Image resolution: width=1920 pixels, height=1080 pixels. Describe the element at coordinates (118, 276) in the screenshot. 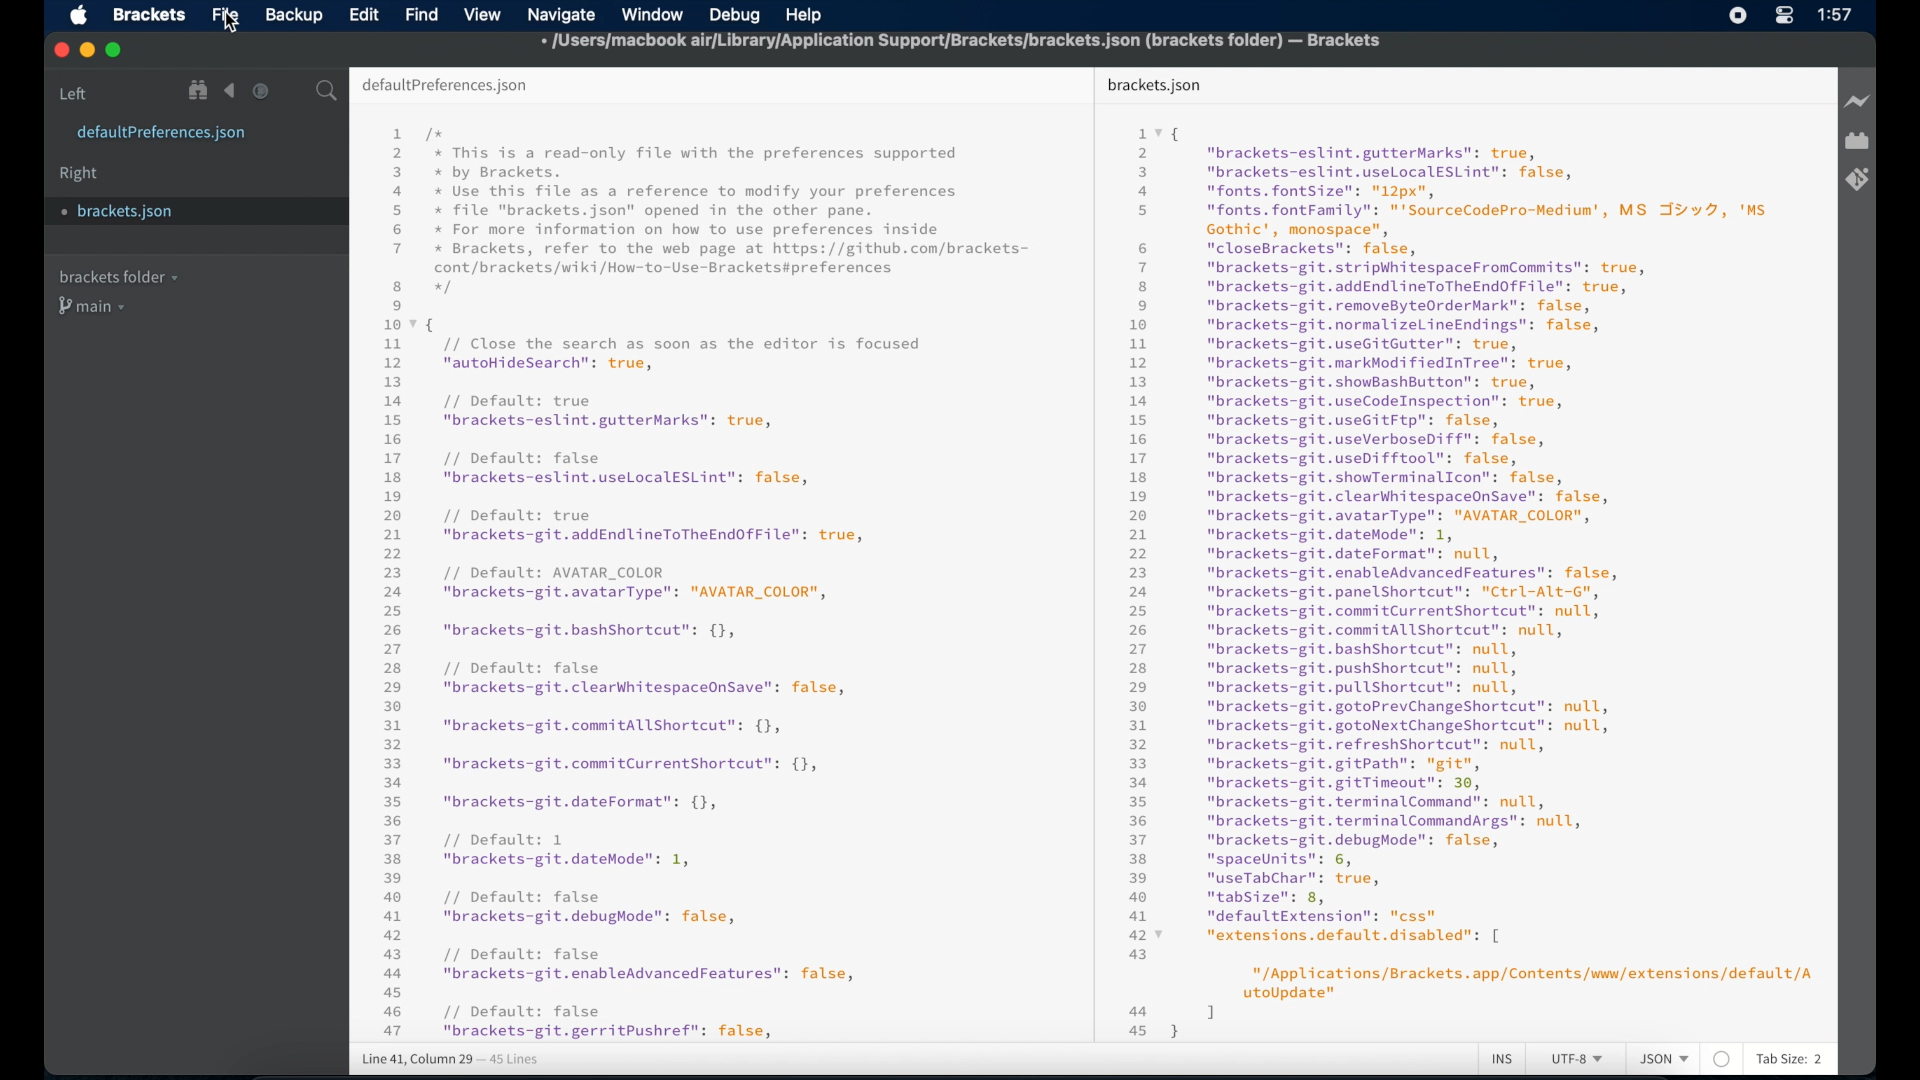

I see `brackets folder` at that location.